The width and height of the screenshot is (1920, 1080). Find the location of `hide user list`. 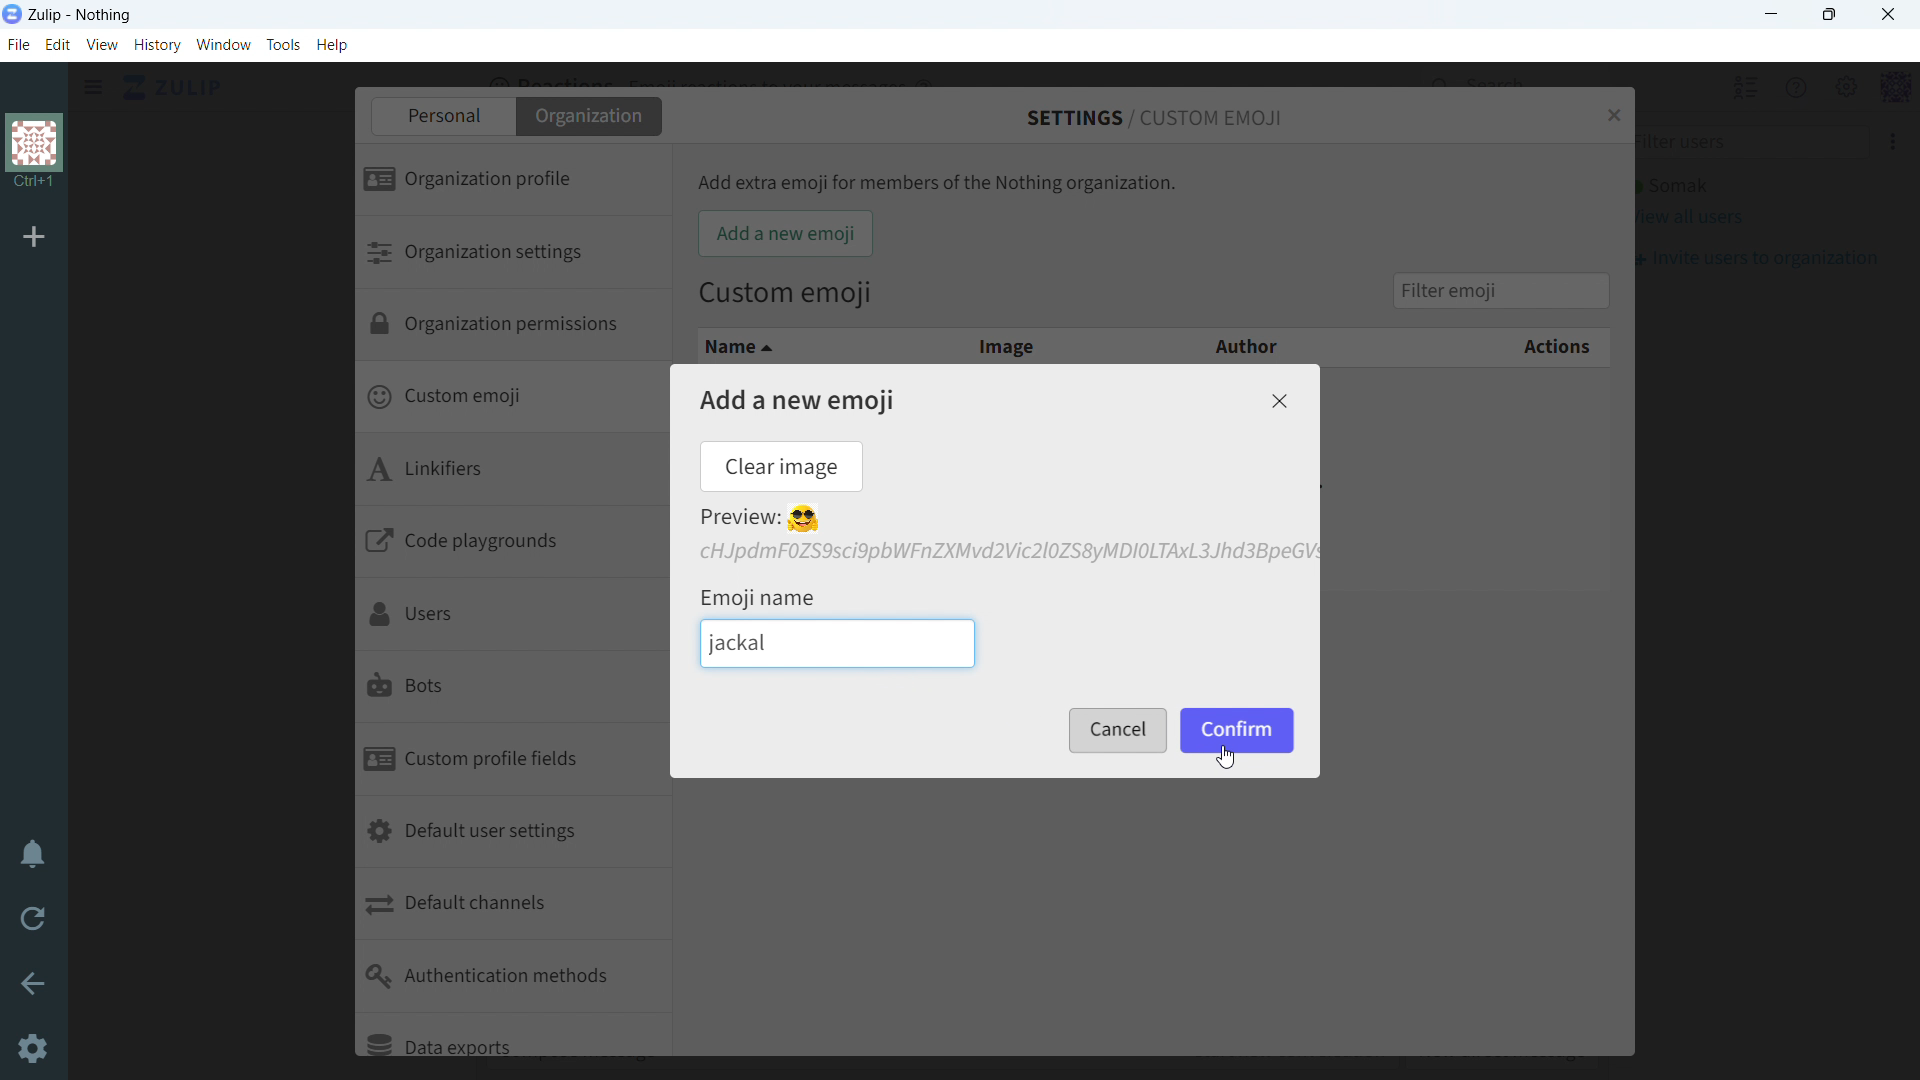

hide user list is located at coordinates (1724, 86).